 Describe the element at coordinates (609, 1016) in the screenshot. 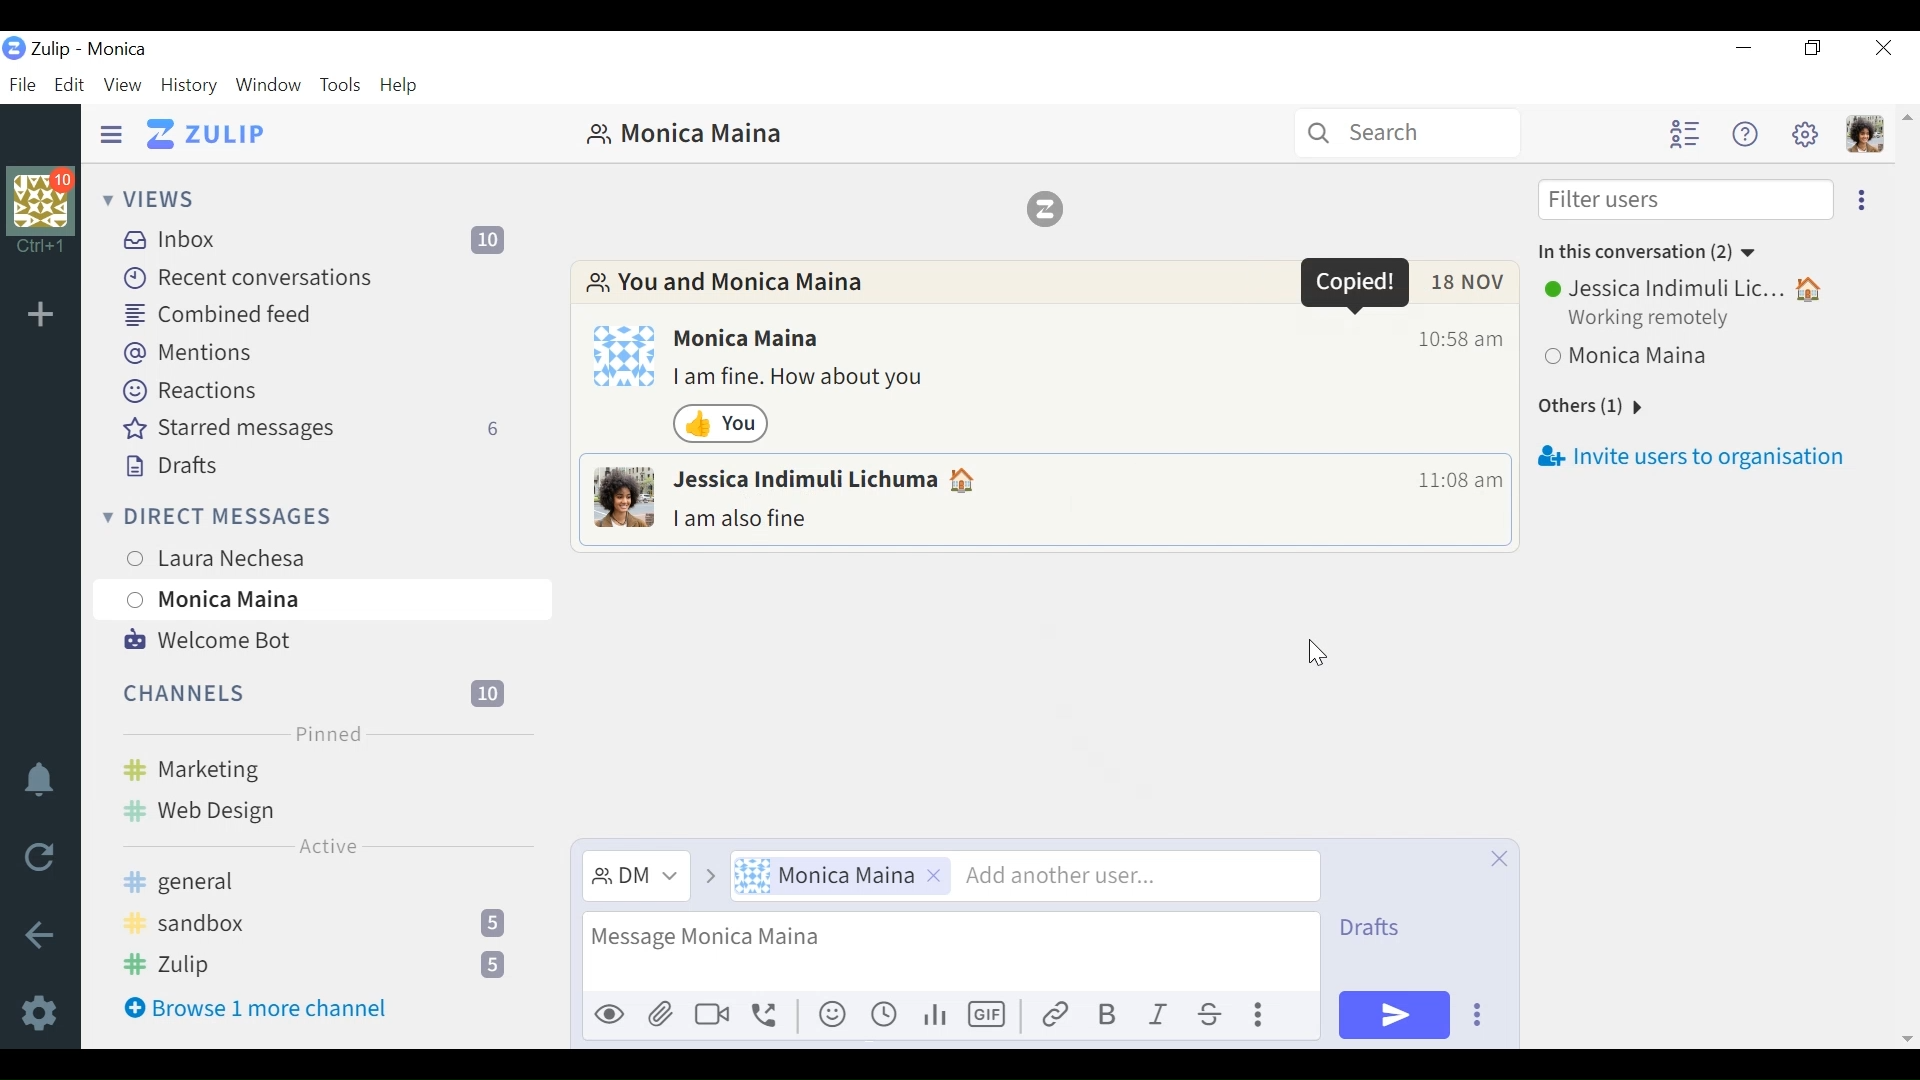

I see `Preview` at that location.